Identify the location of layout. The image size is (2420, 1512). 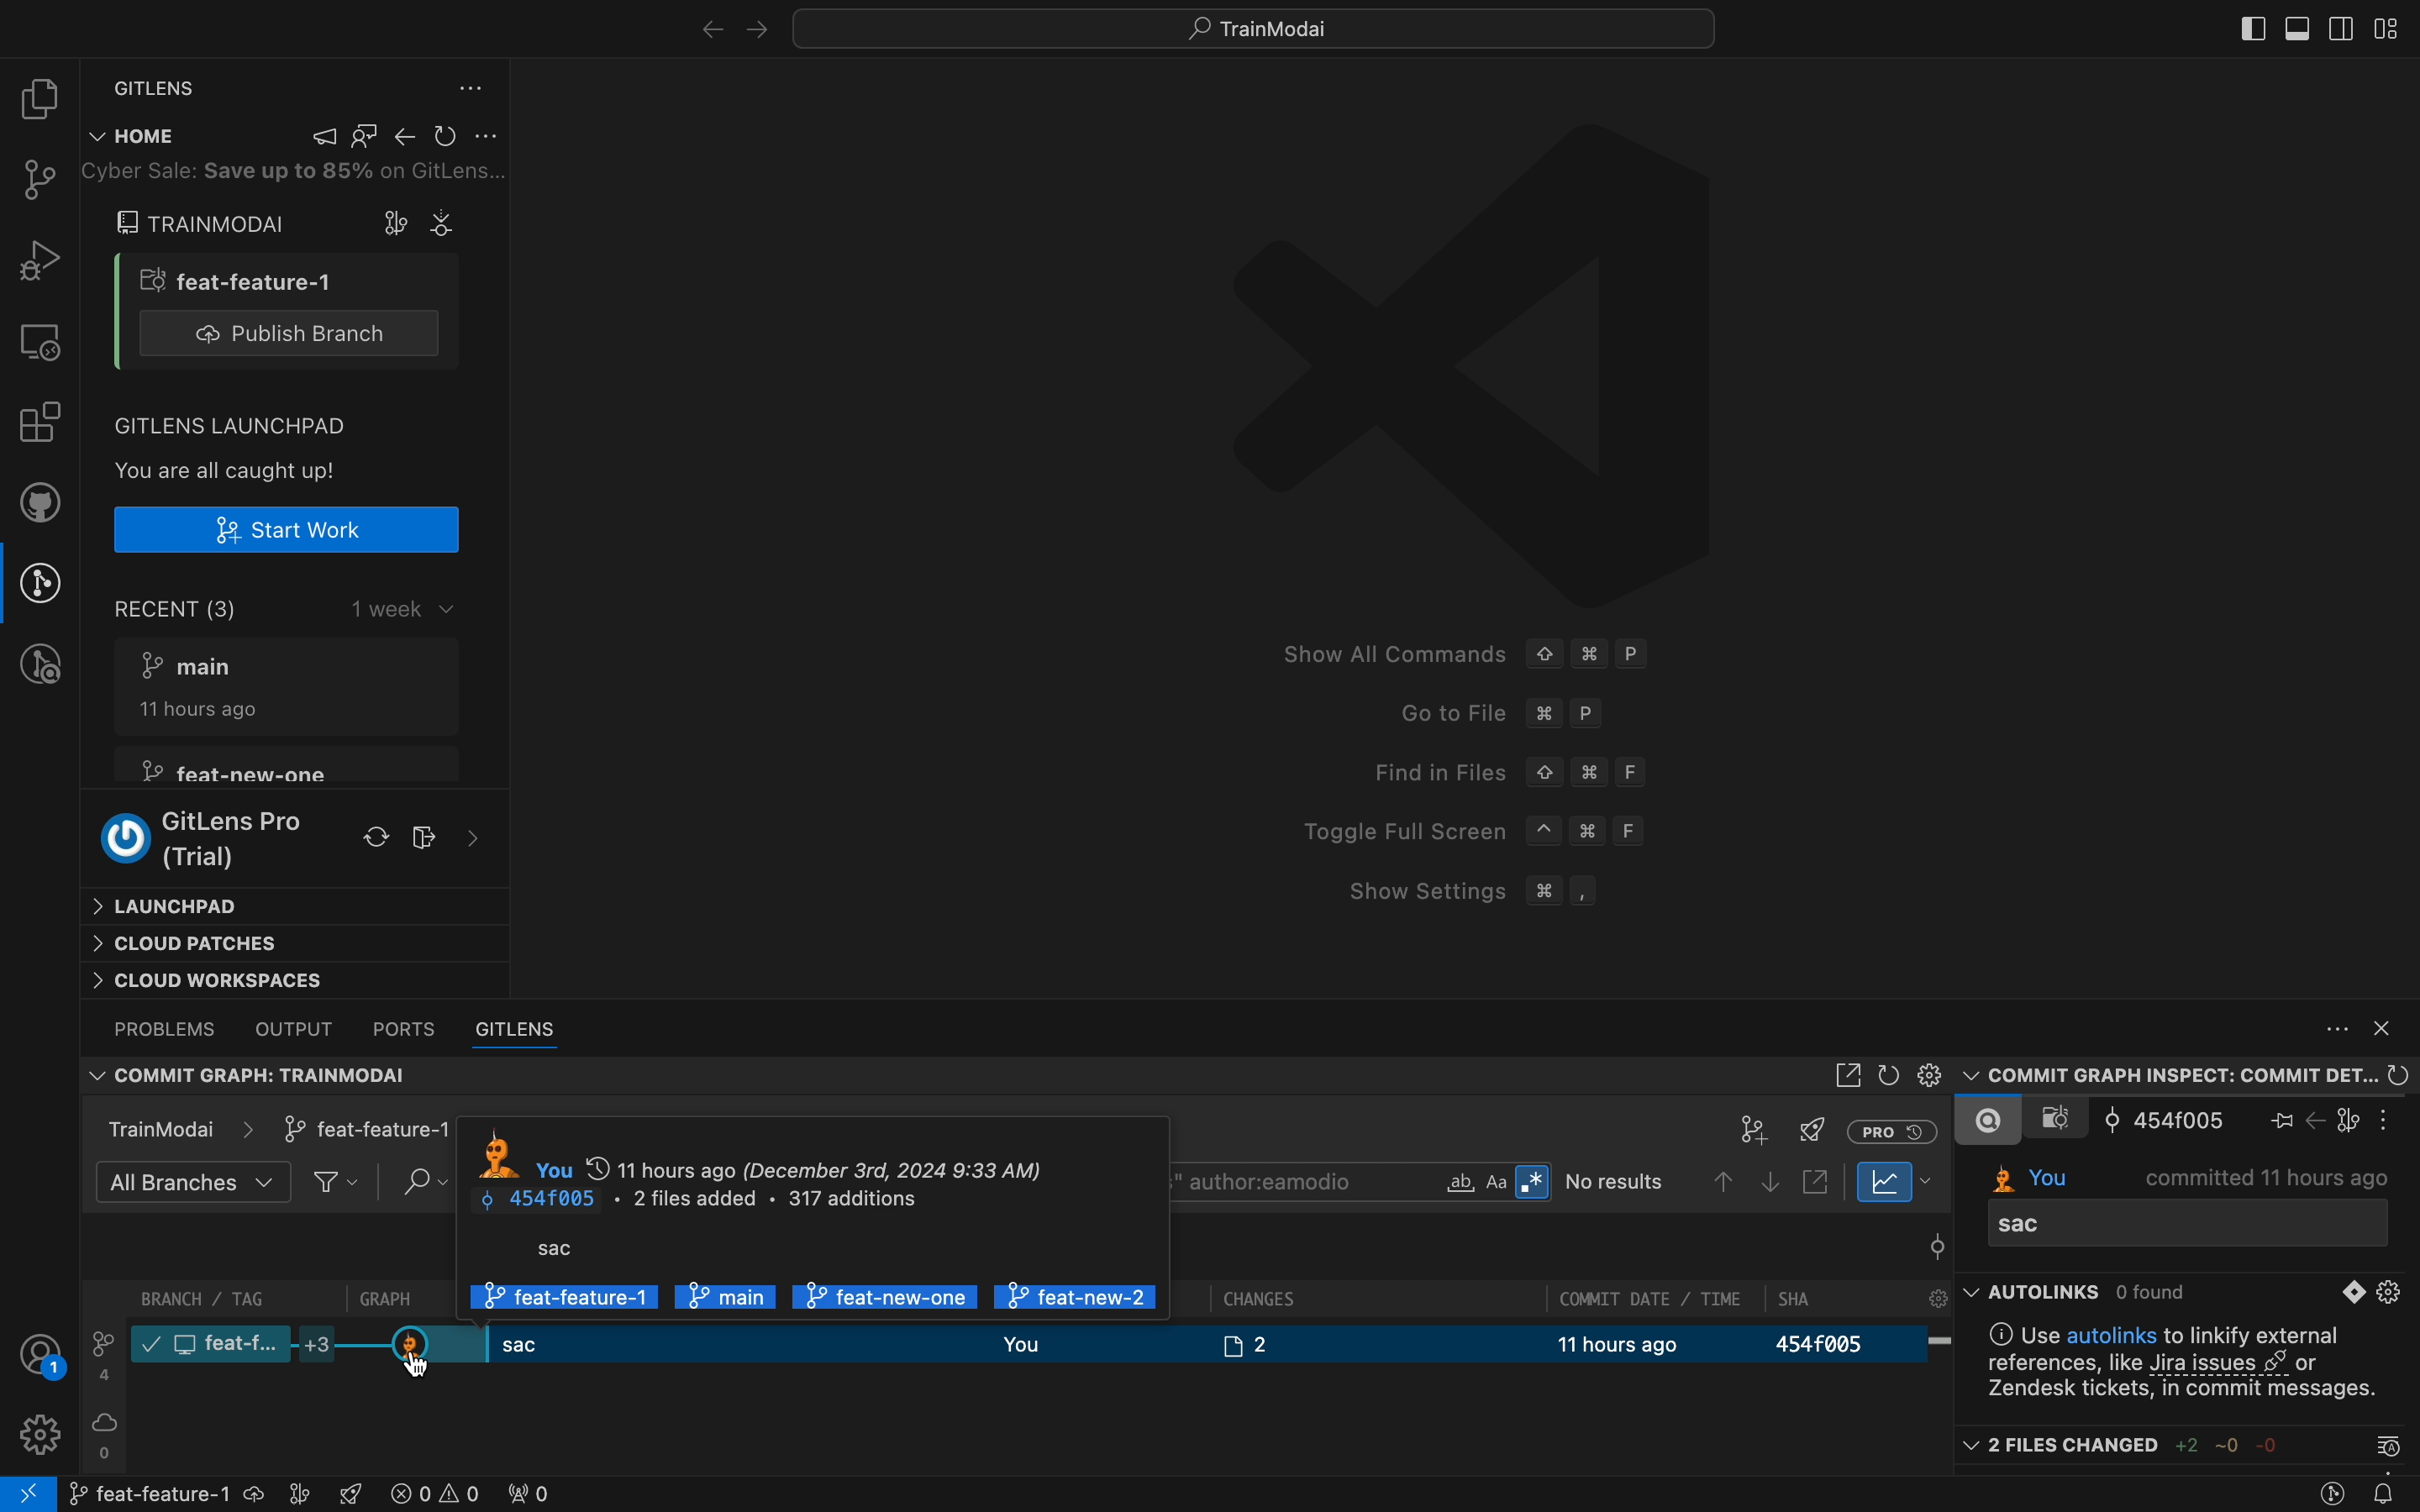
(2396, 31).